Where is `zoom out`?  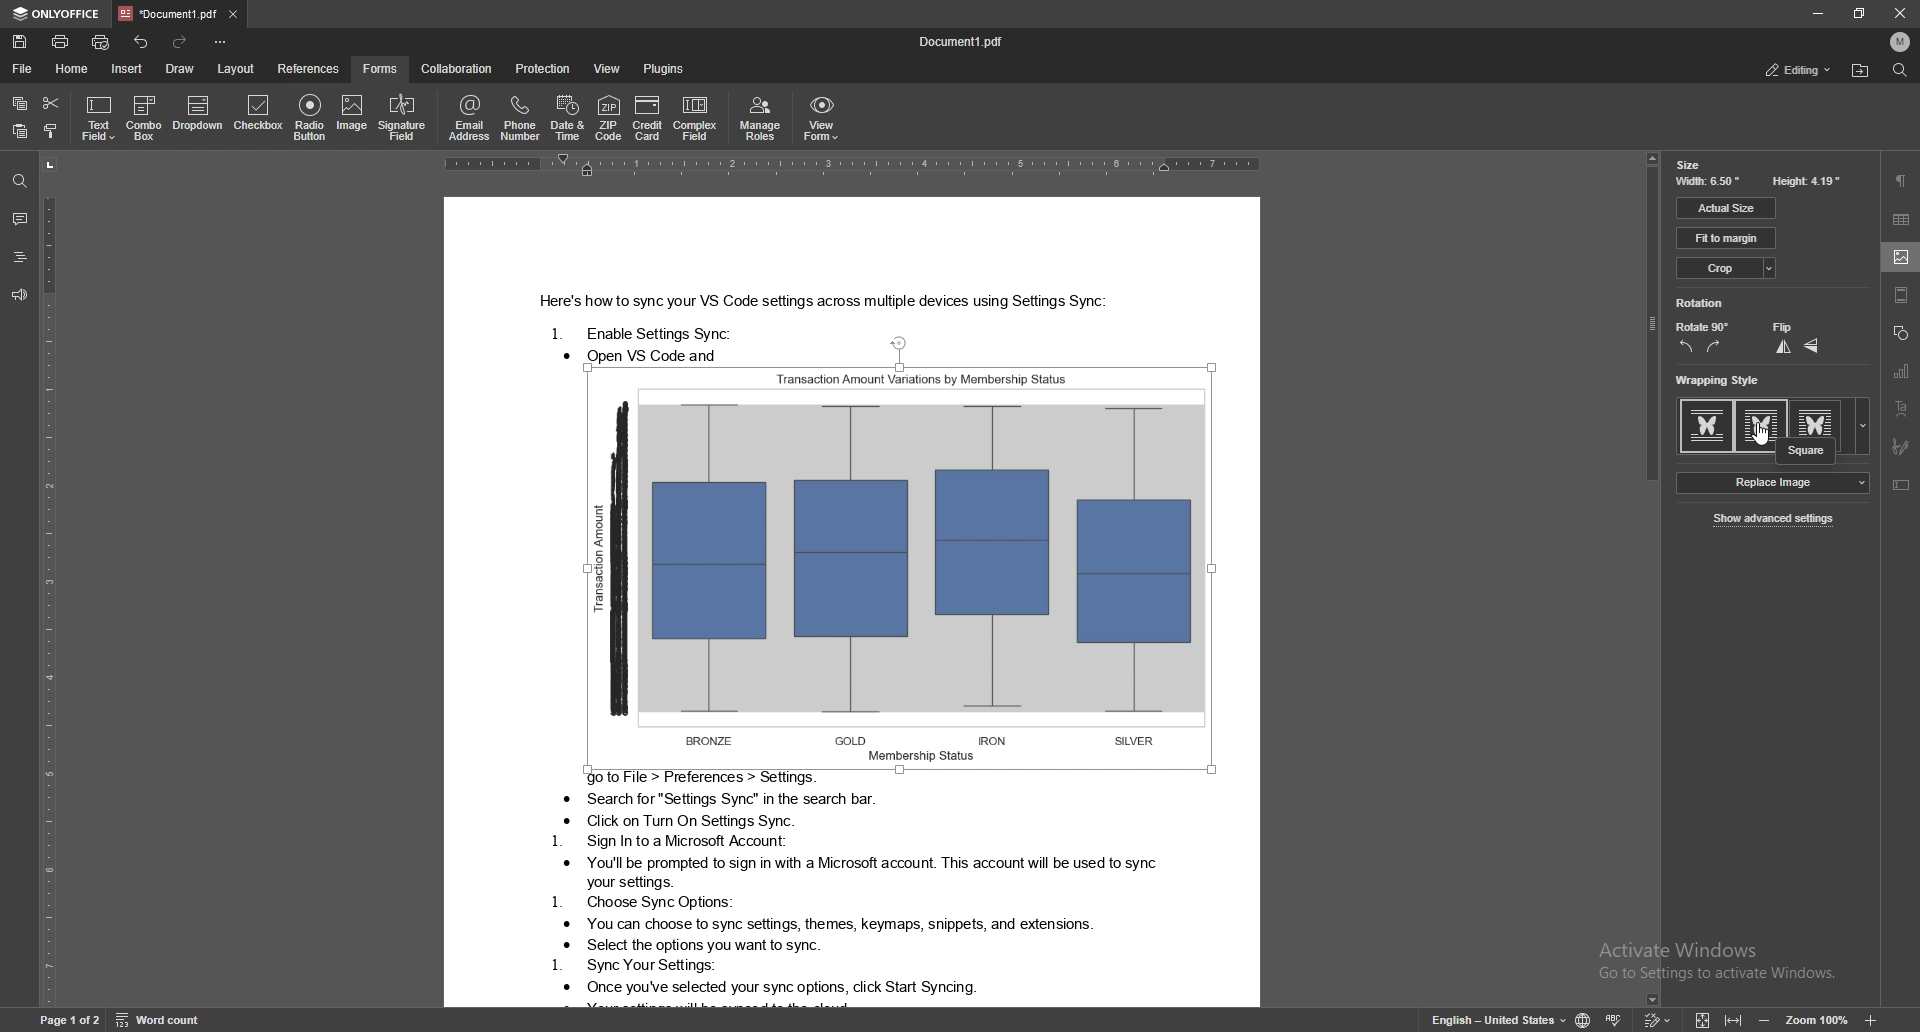 zoom out is located at coordinates (1765, 1020).